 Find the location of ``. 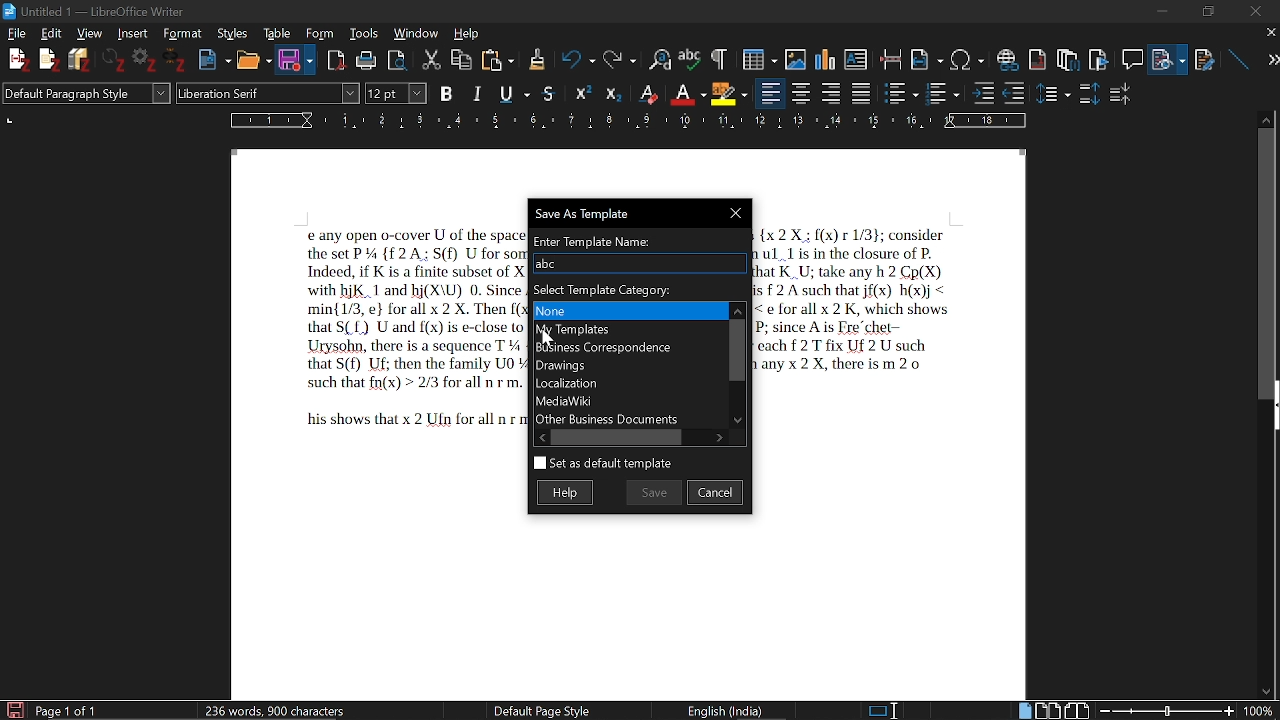

 is located at coordinates (613, 93).